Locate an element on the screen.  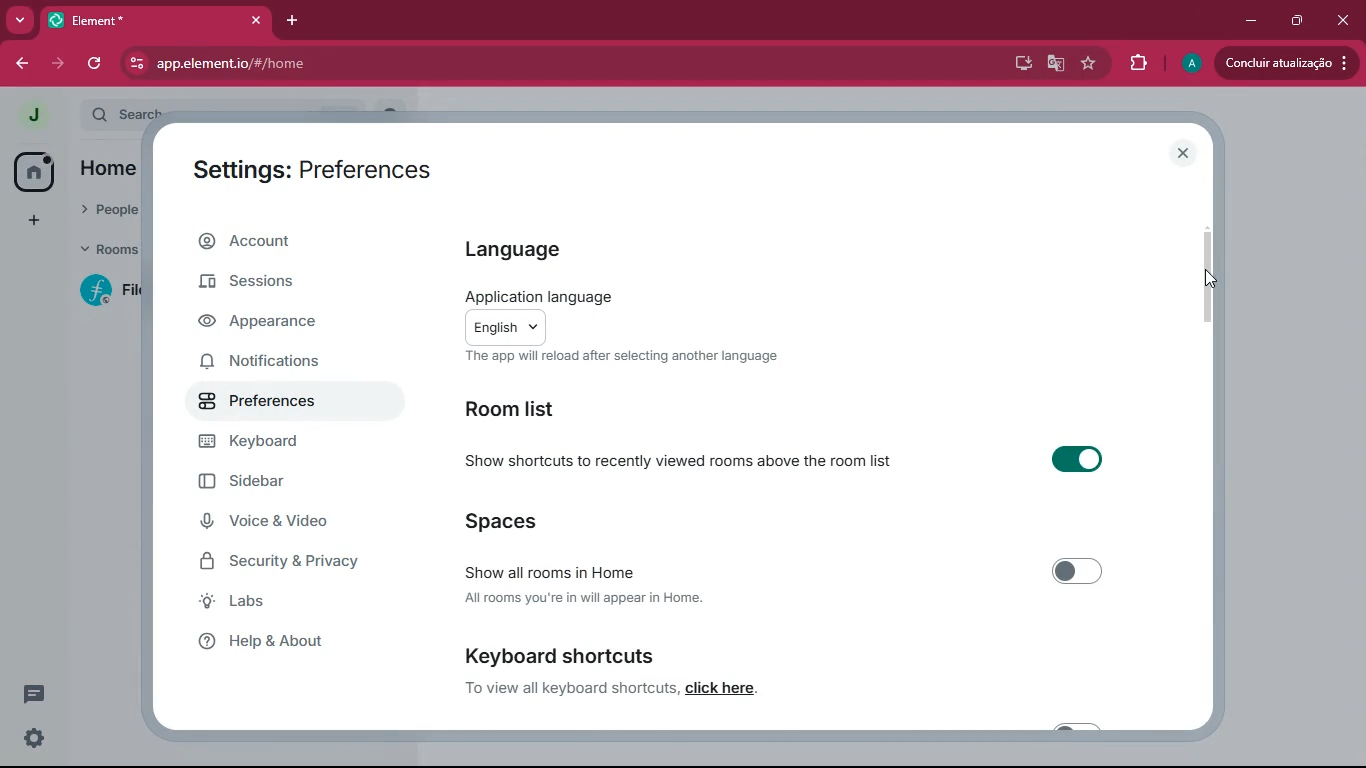
sessions is located at coordinates (284, 280).